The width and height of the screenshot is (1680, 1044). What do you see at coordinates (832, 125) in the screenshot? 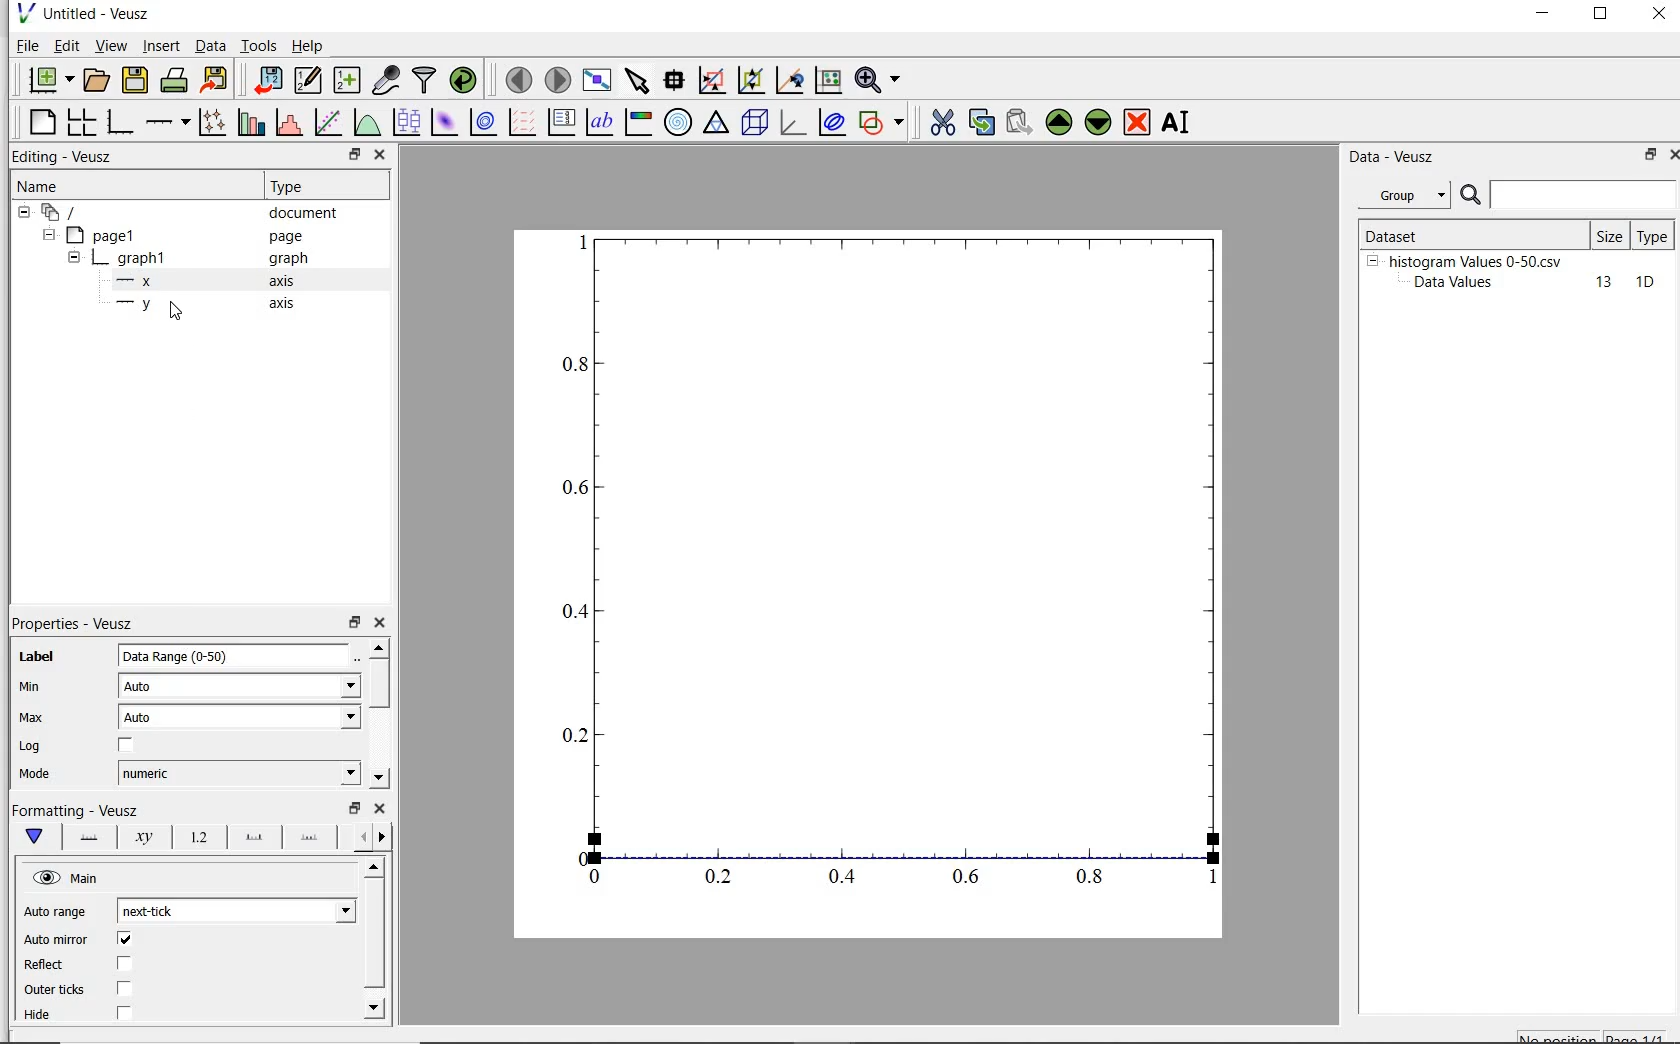
I see `plot covariance ellipse` at bounding box center [832, 125].